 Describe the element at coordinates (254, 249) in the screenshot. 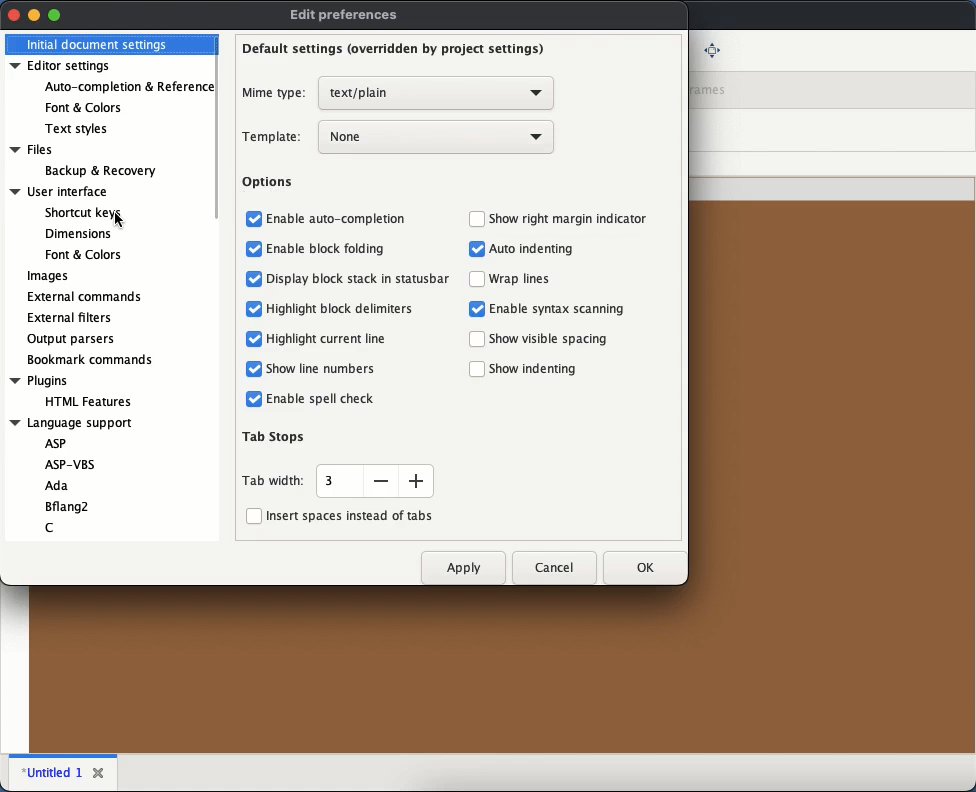

I see `checkbox enabled` at that location.